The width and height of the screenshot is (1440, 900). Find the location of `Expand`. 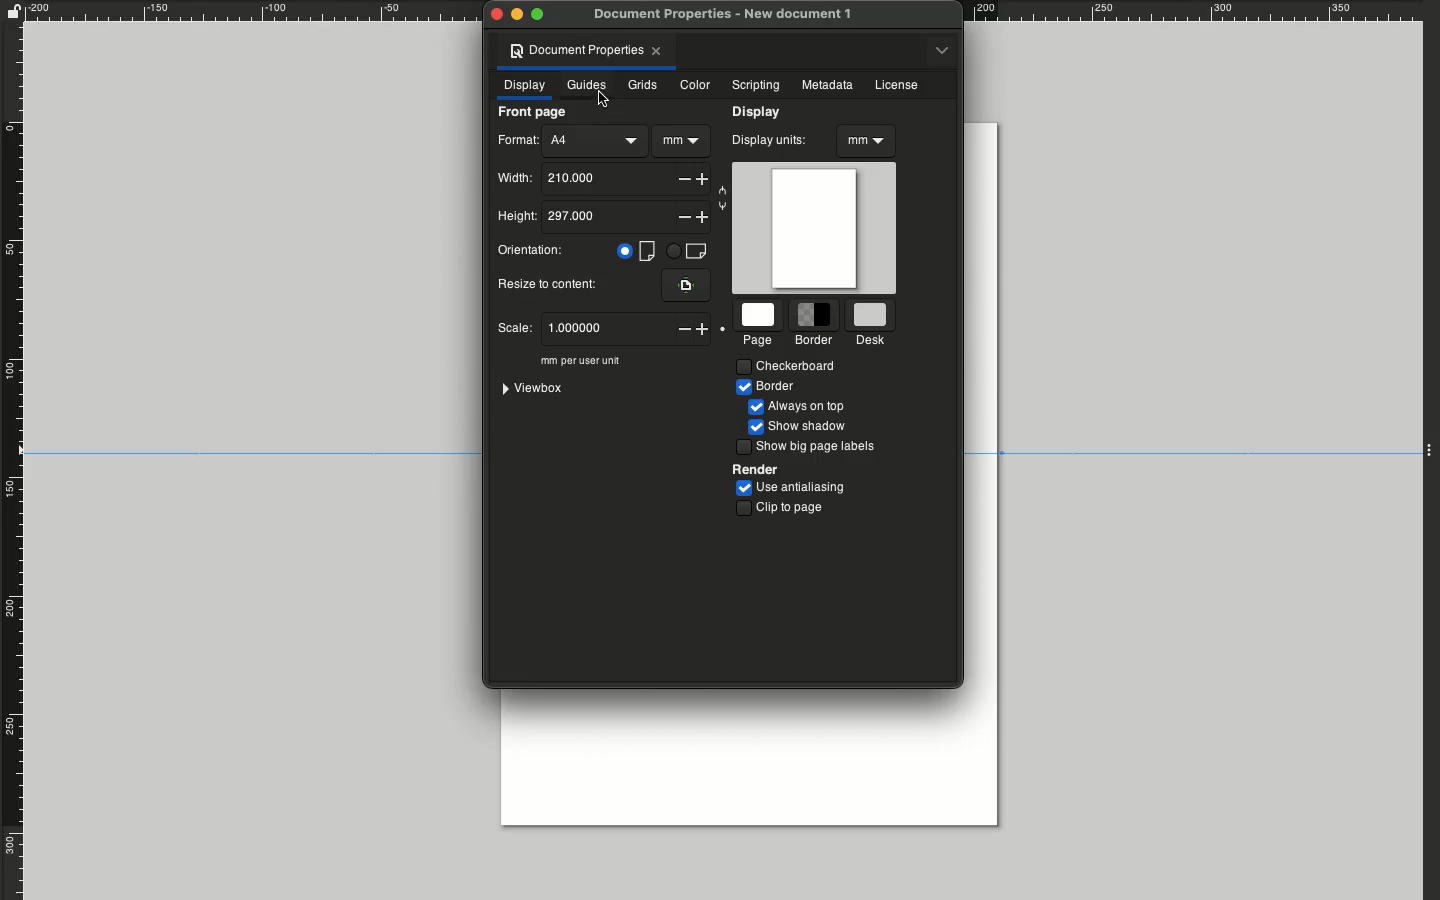

Expand is located at coordinates (1431, 448).